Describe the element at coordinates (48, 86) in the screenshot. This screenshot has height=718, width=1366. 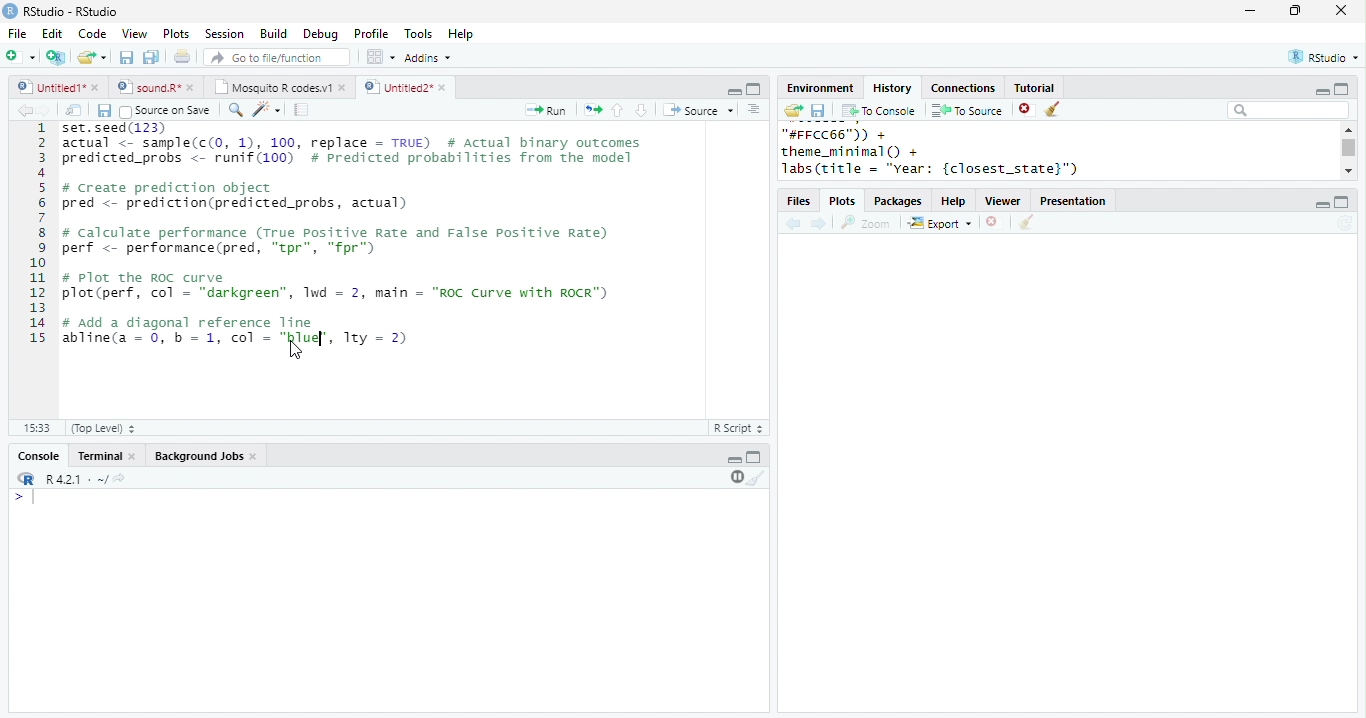
I see `Untitled 1` at that location.